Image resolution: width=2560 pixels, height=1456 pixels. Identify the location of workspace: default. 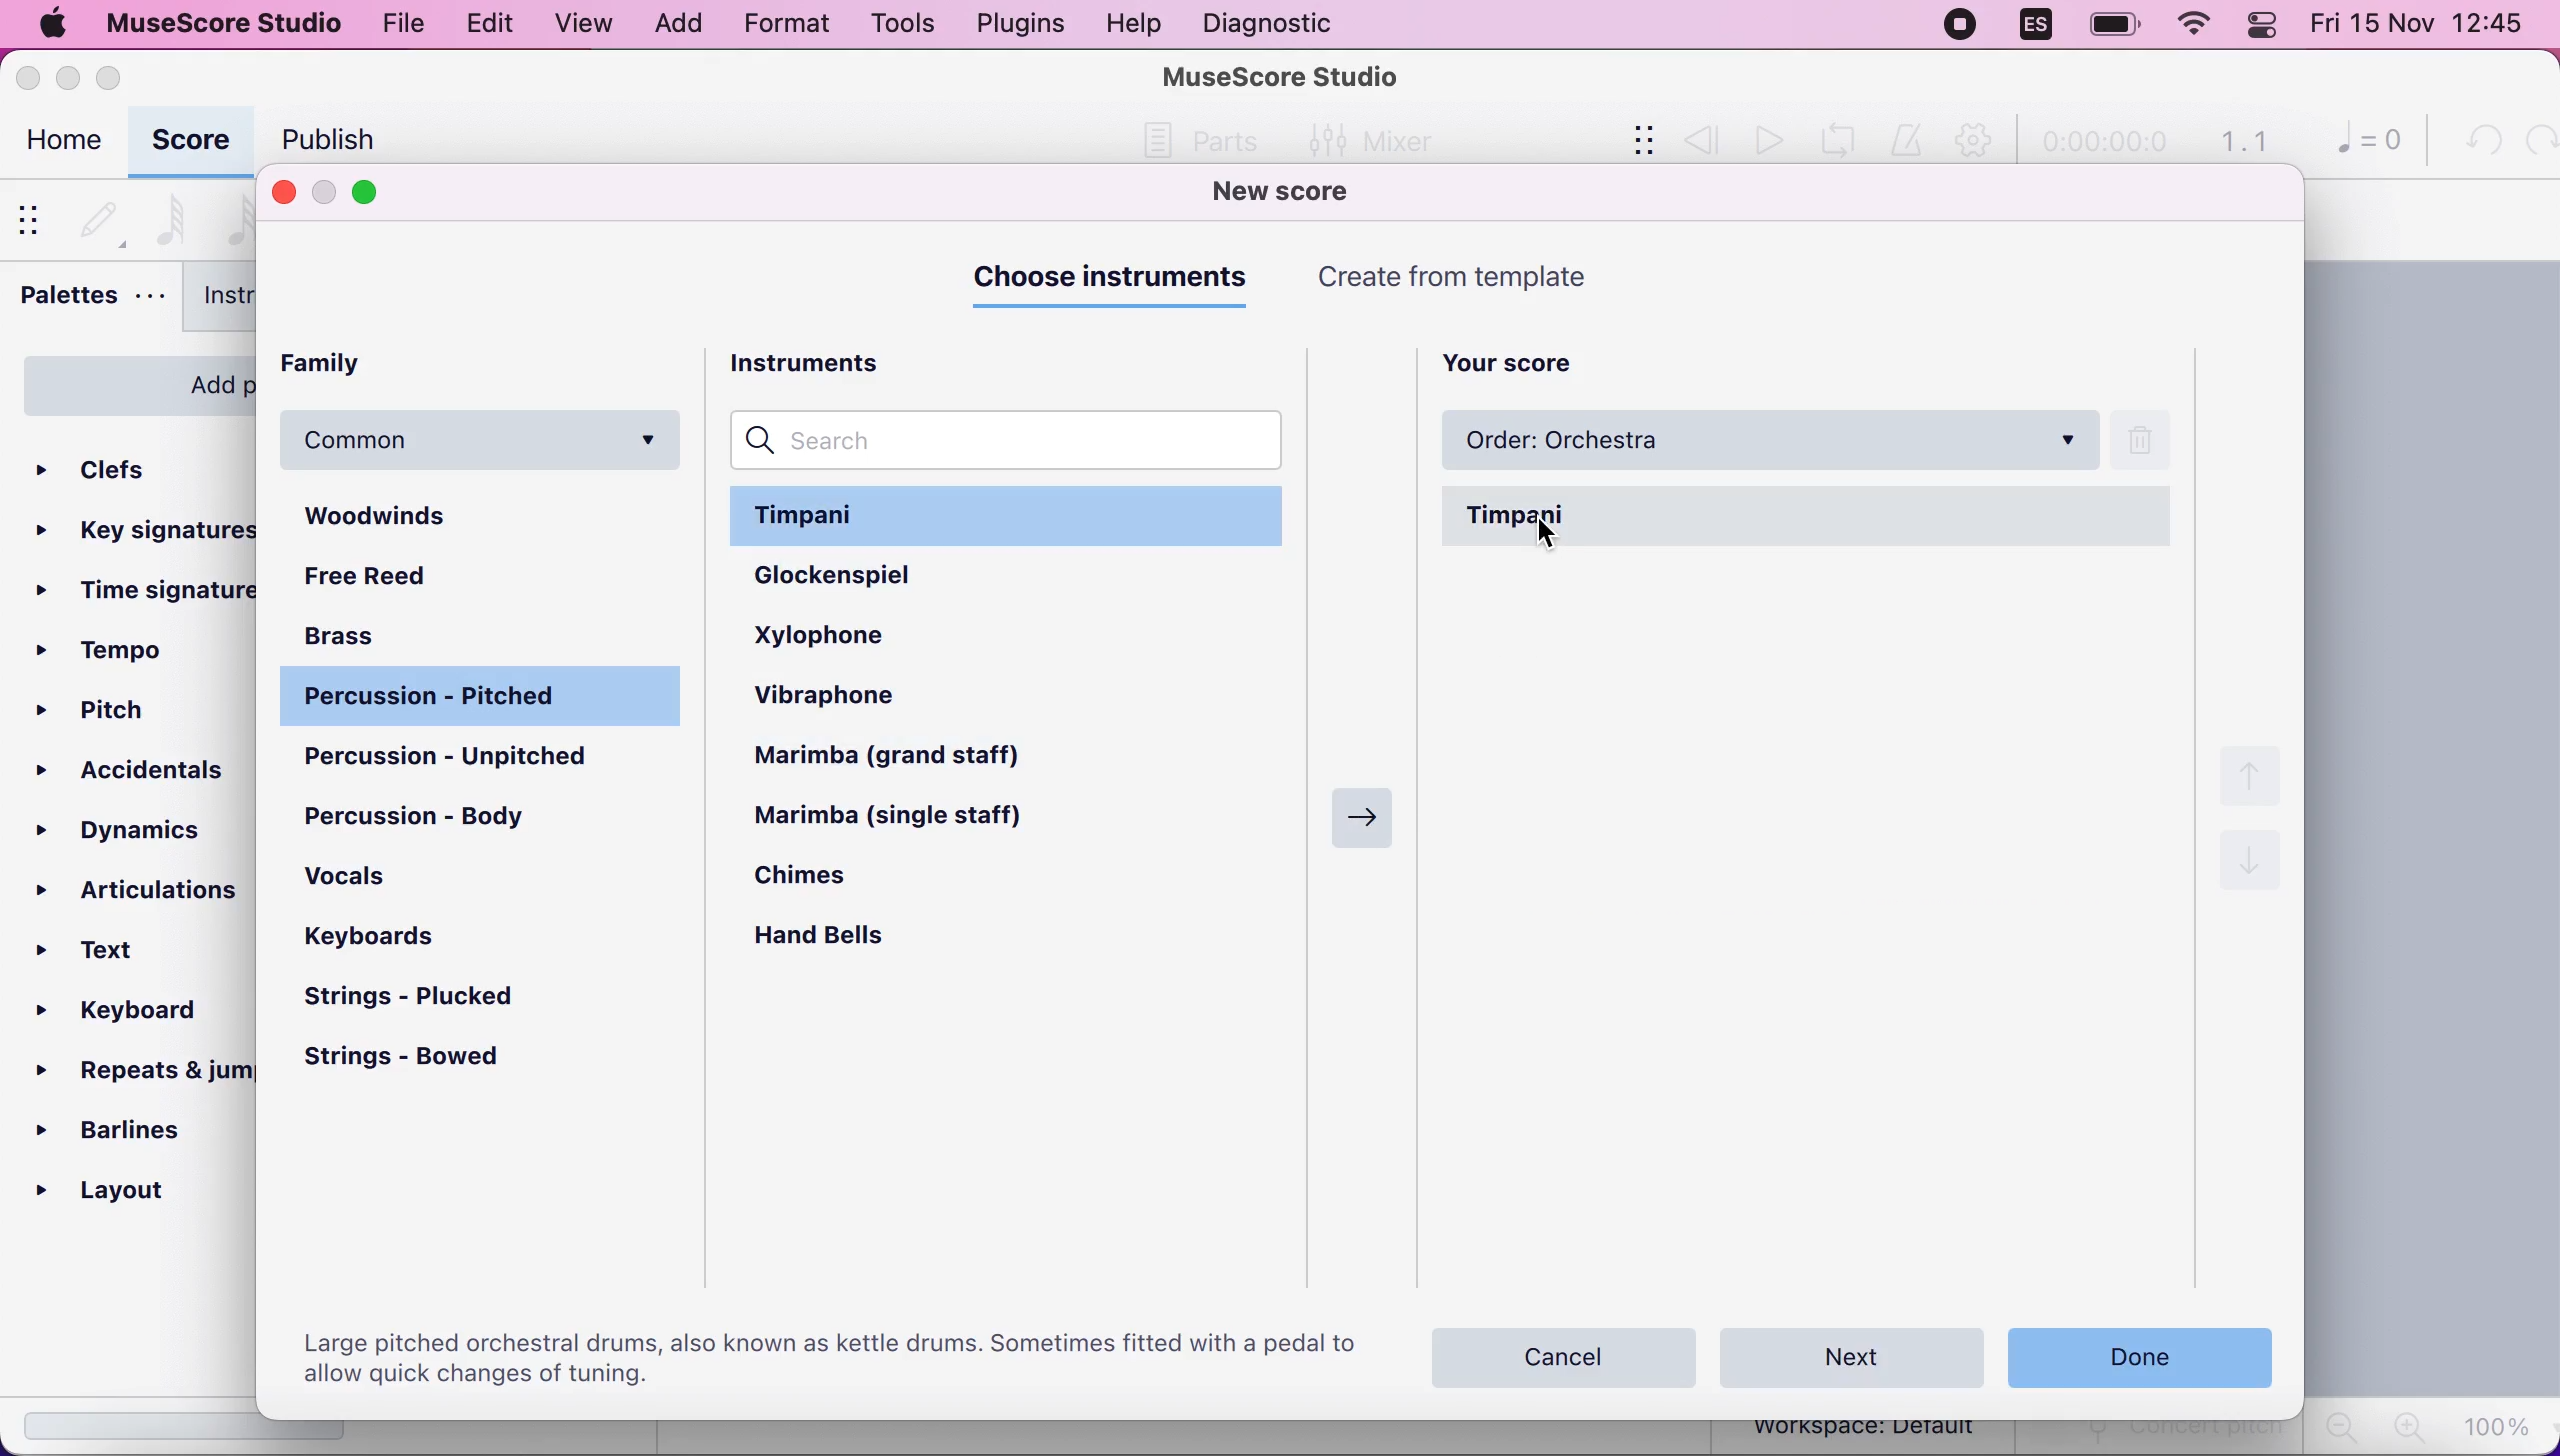
(1870, 1431).